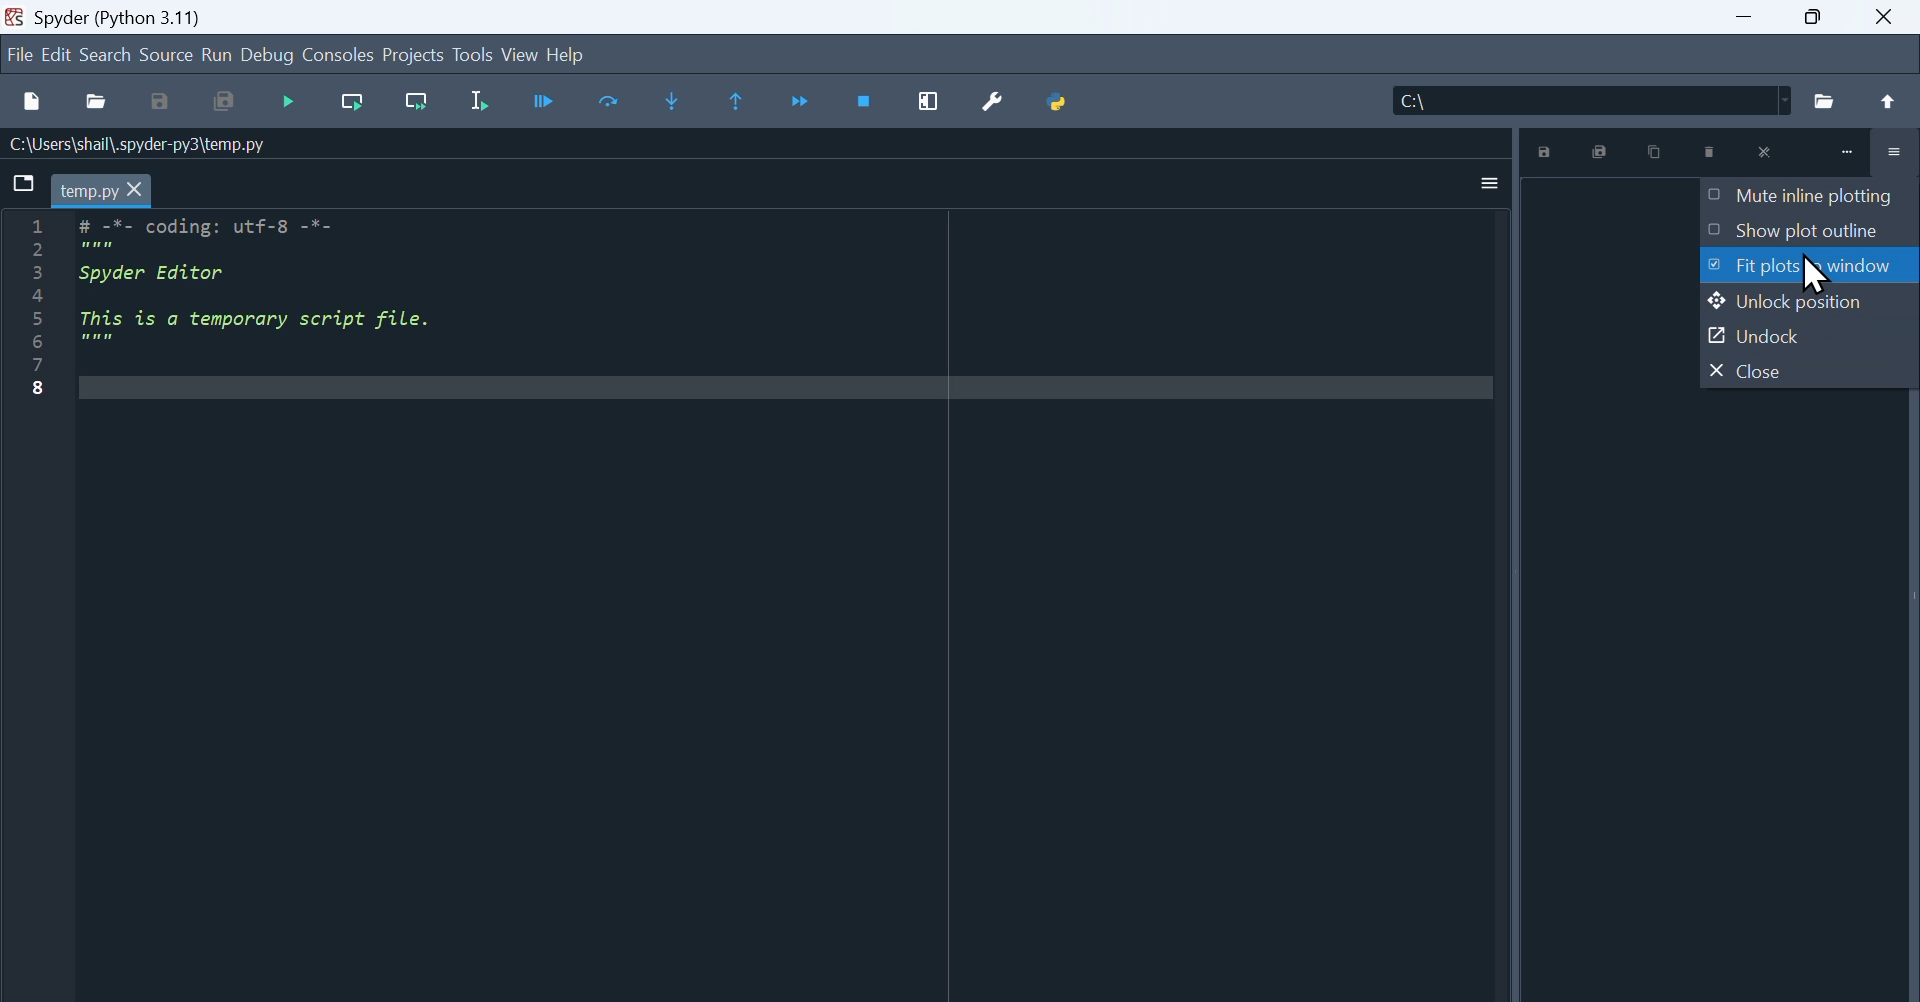 The image size is (1920, 1002). What do you see at coordinates (472, 55) in the screenshot?
I see `Tools` at bounding box center [472, 55].